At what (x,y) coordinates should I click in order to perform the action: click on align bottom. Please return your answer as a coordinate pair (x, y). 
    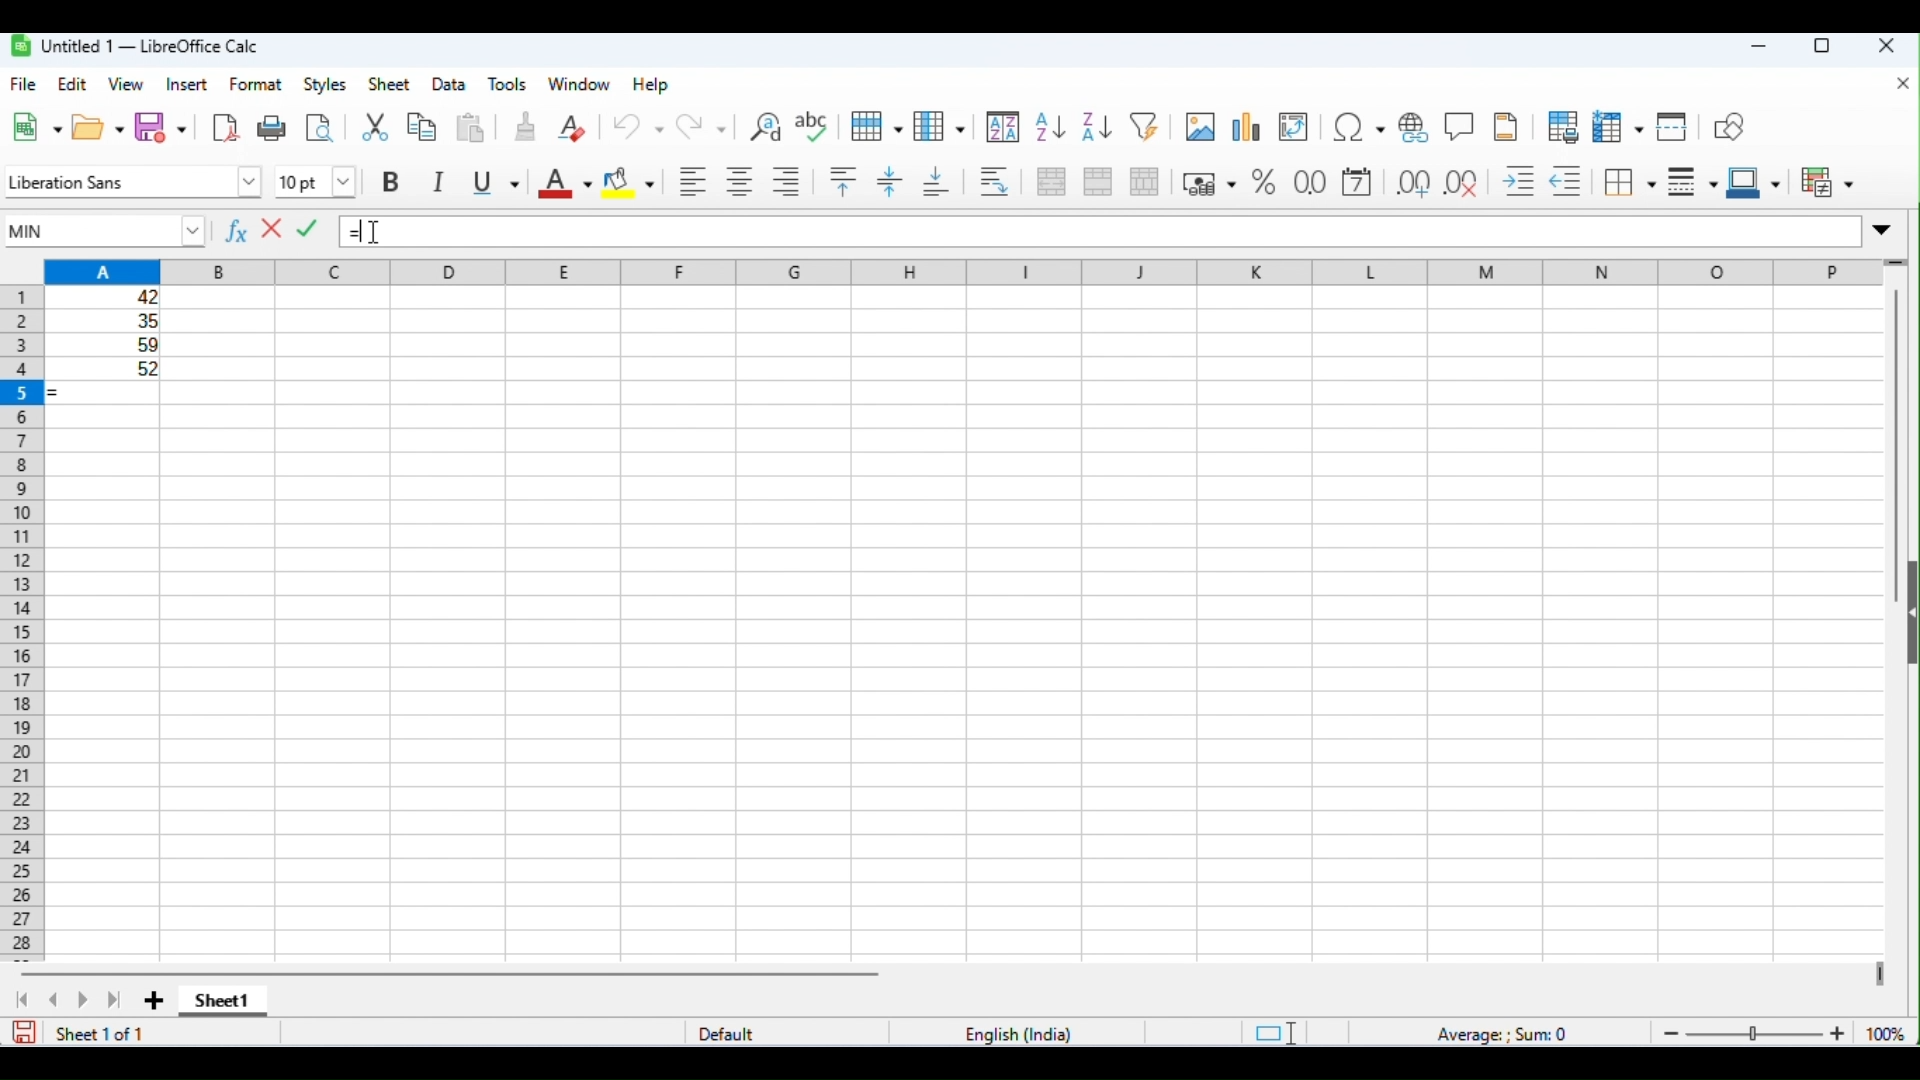
    Looking at the image, I should click on (938, 182).